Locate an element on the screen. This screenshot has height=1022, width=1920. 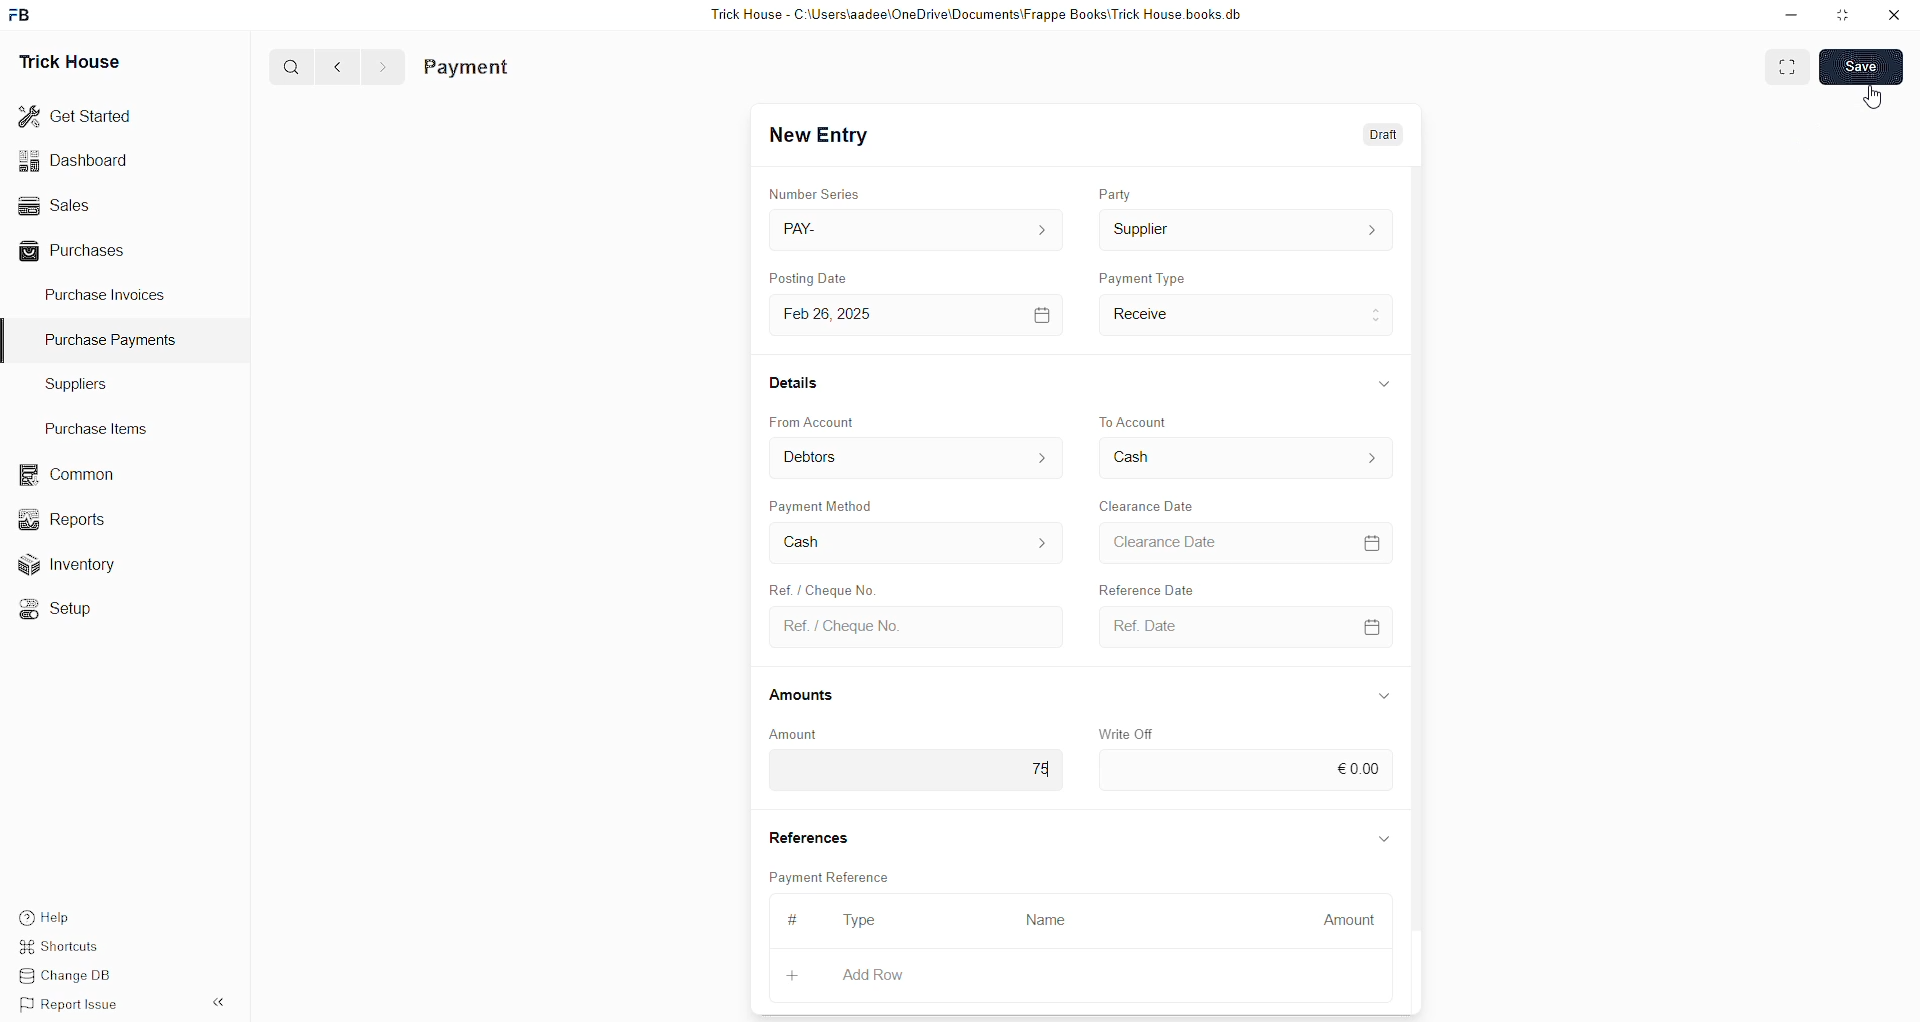
Payment Method is located at coordinates (823, 505).